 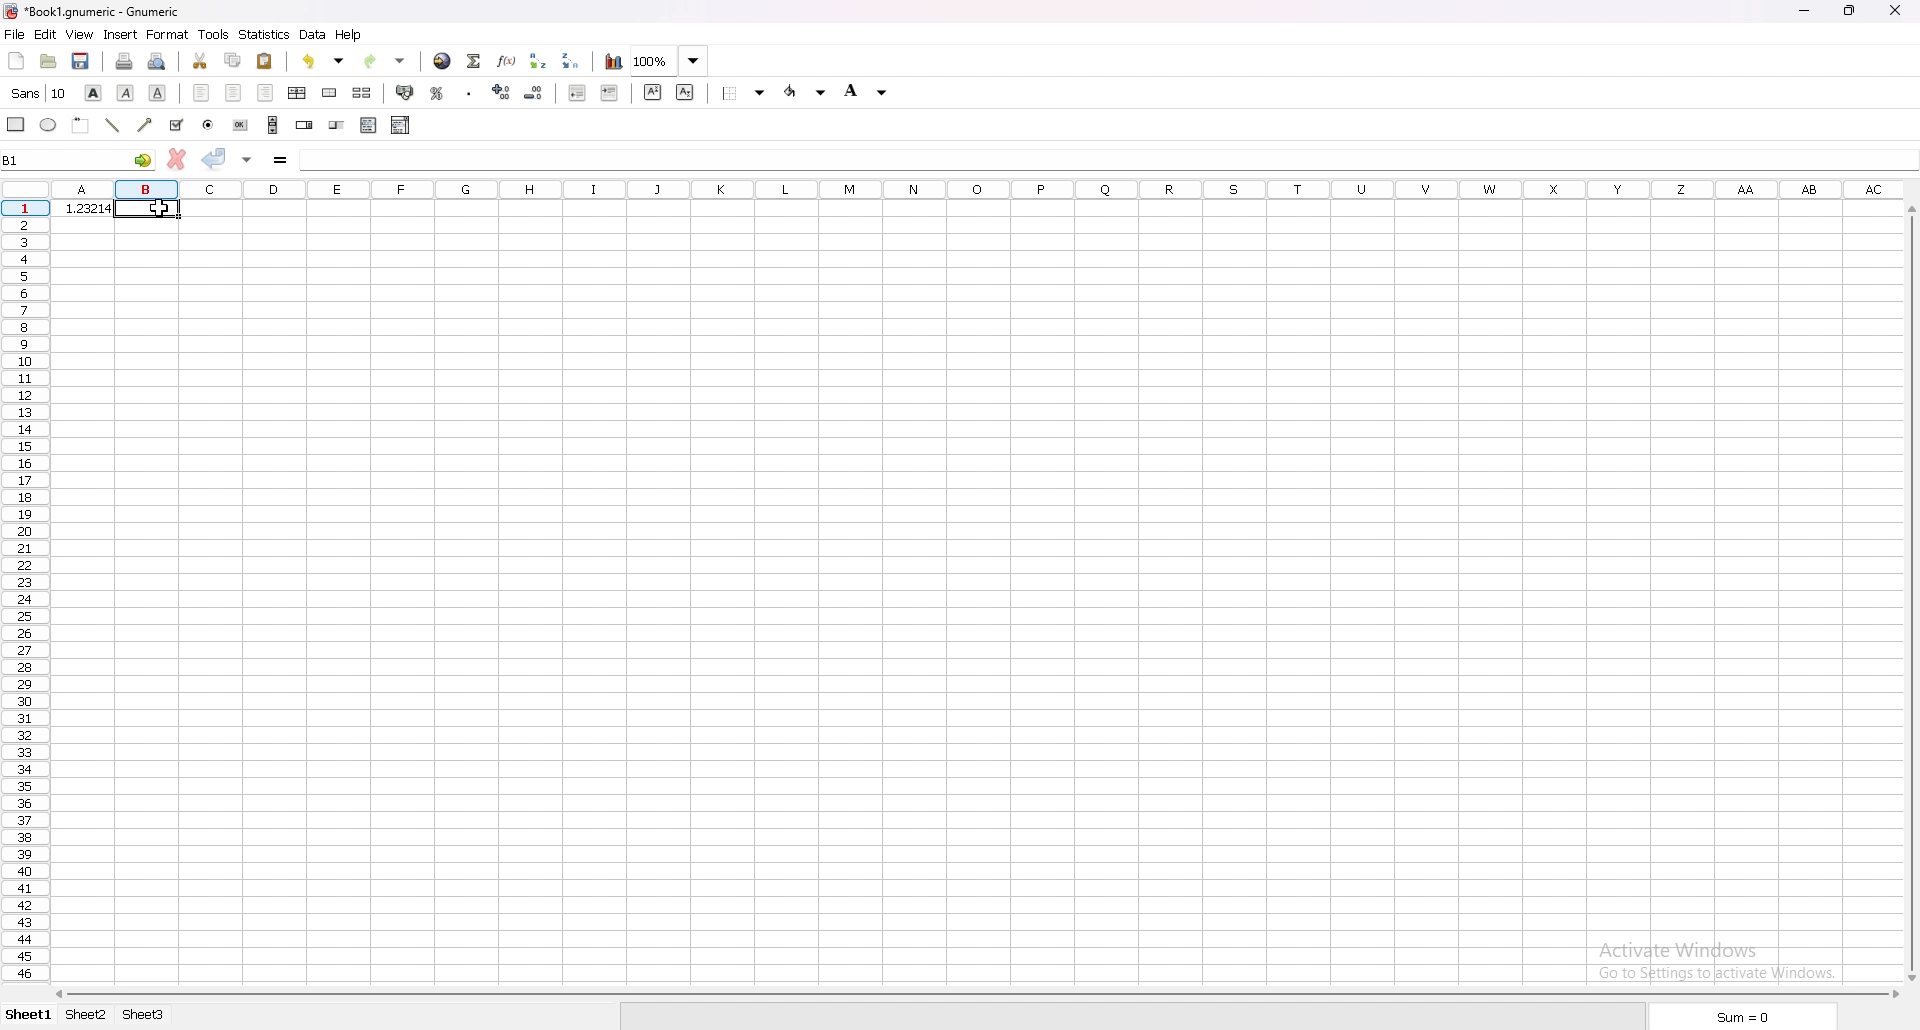 I want to click on scroll bar, so click(x=976, y=994).